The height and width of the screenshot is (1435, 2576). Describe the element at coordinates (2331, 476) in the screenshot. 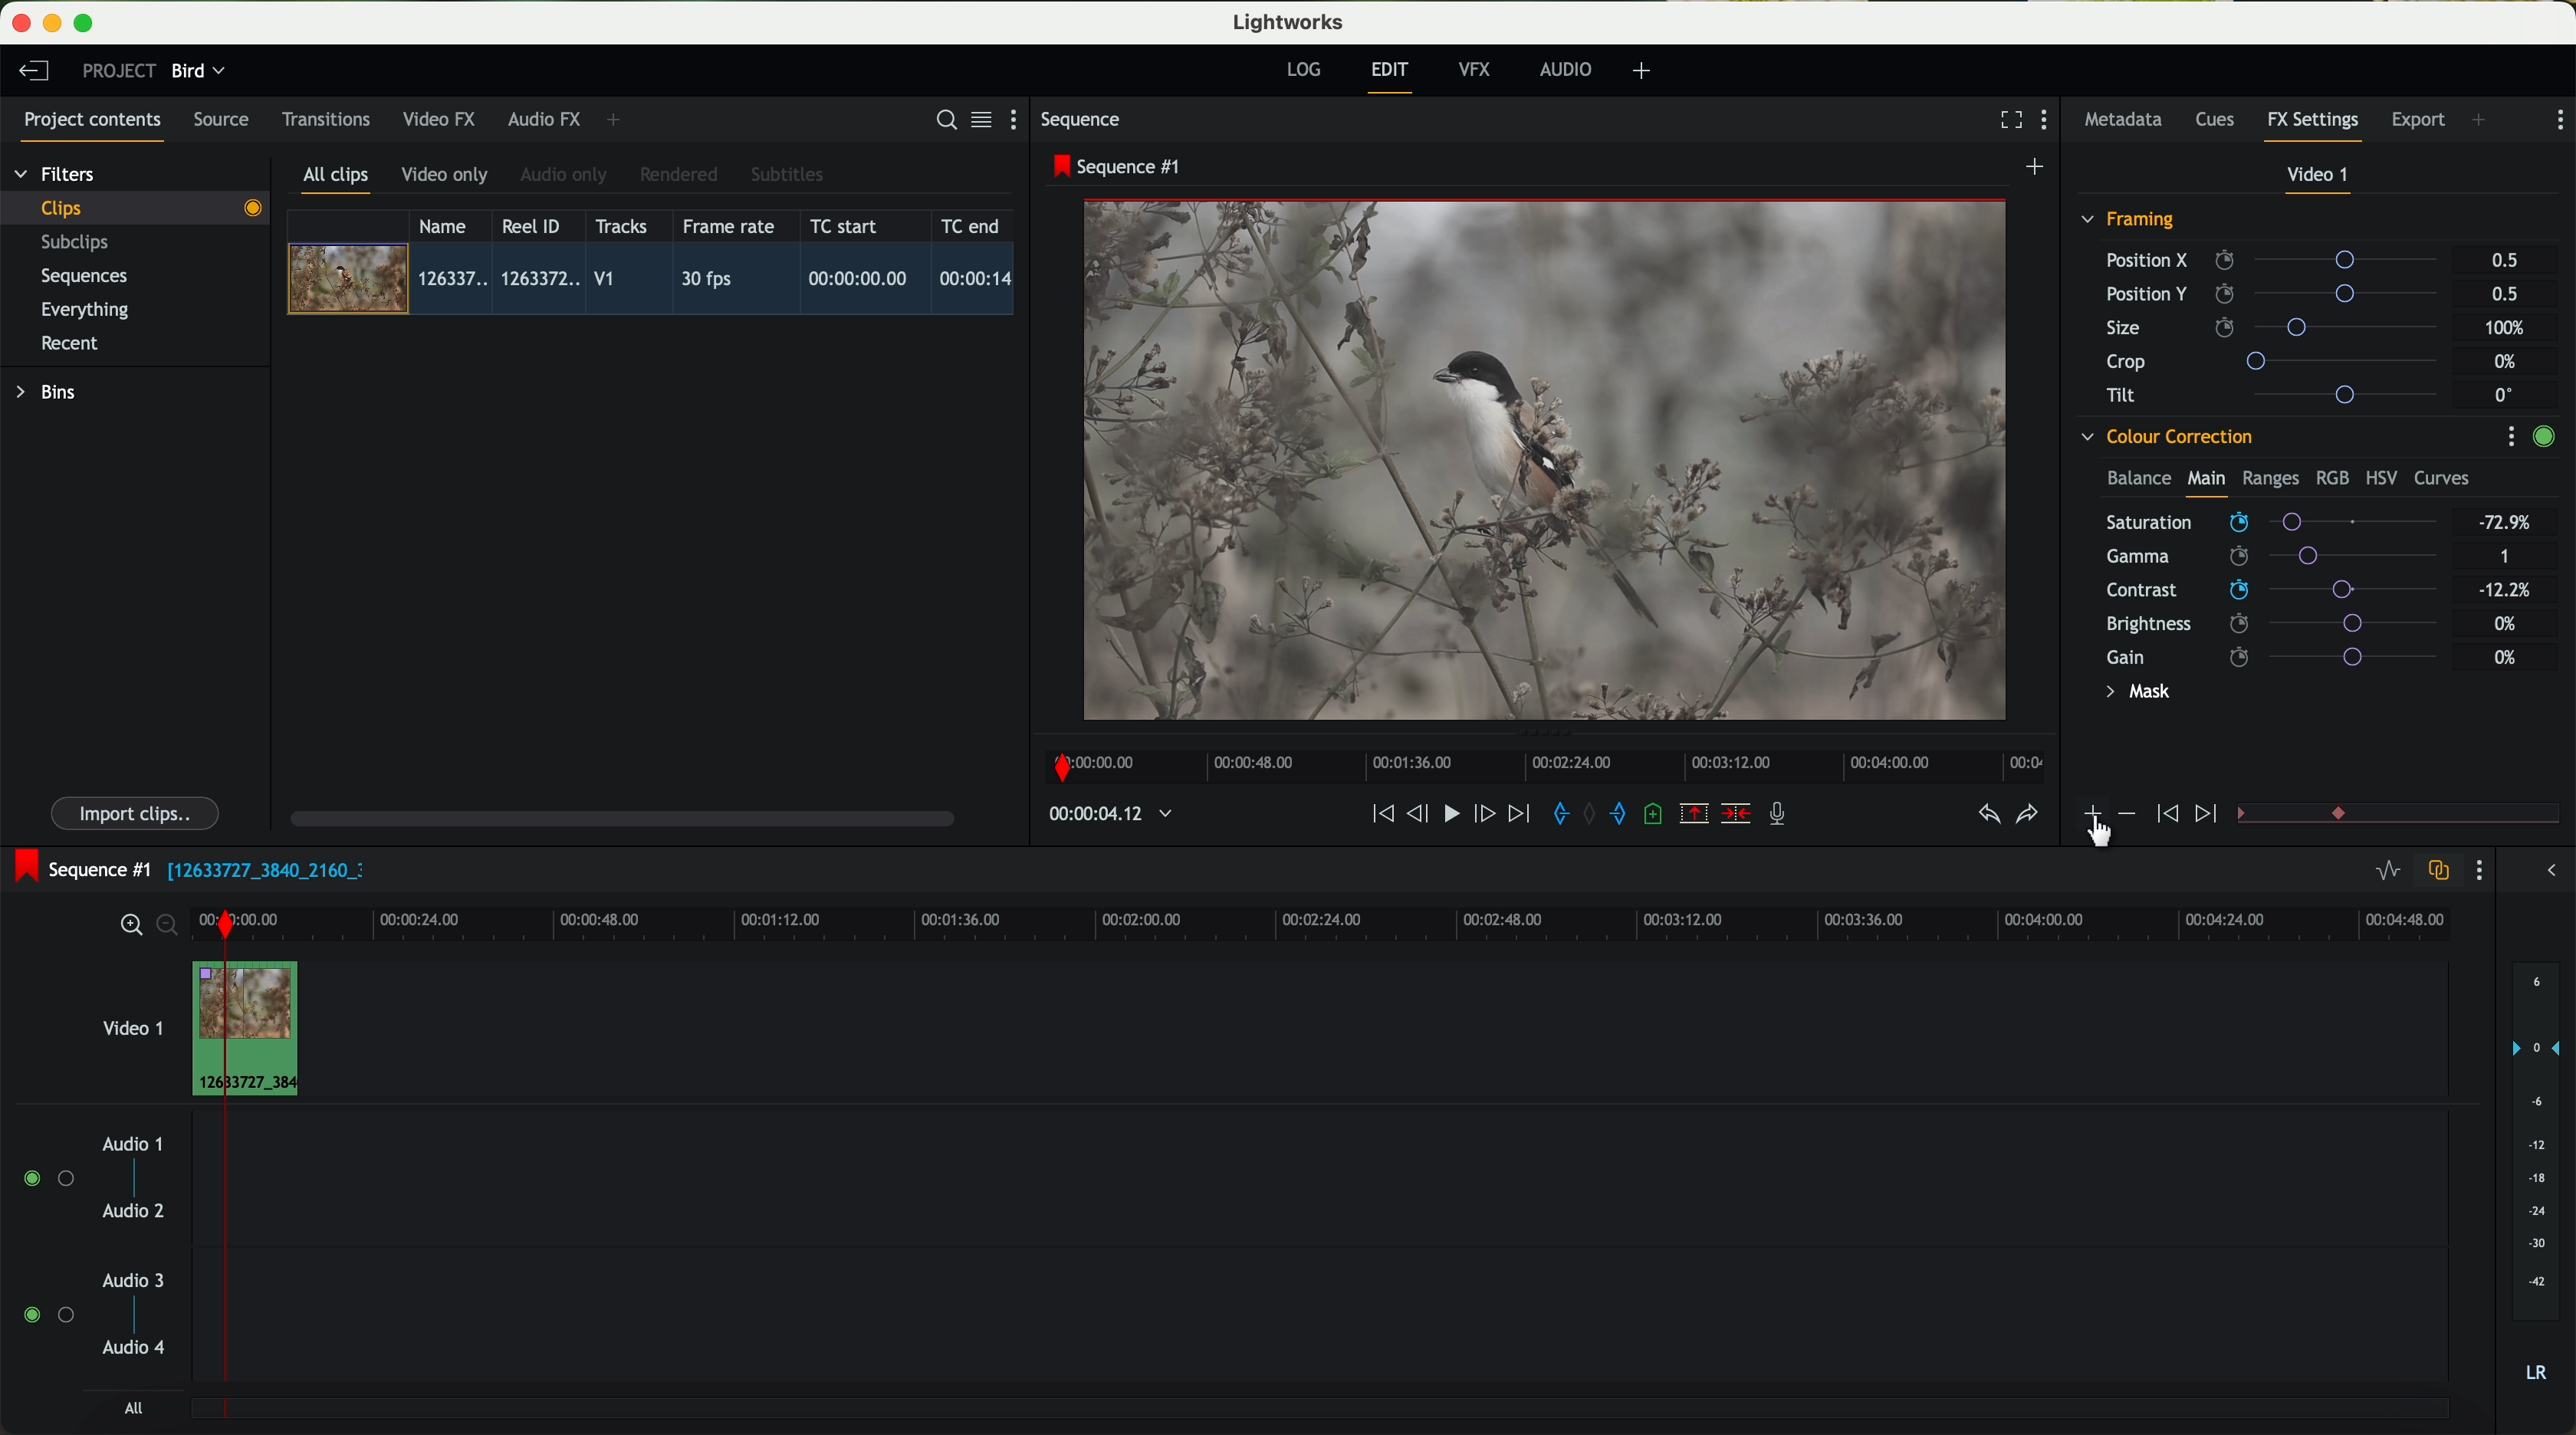

I see `RGB` at that location.